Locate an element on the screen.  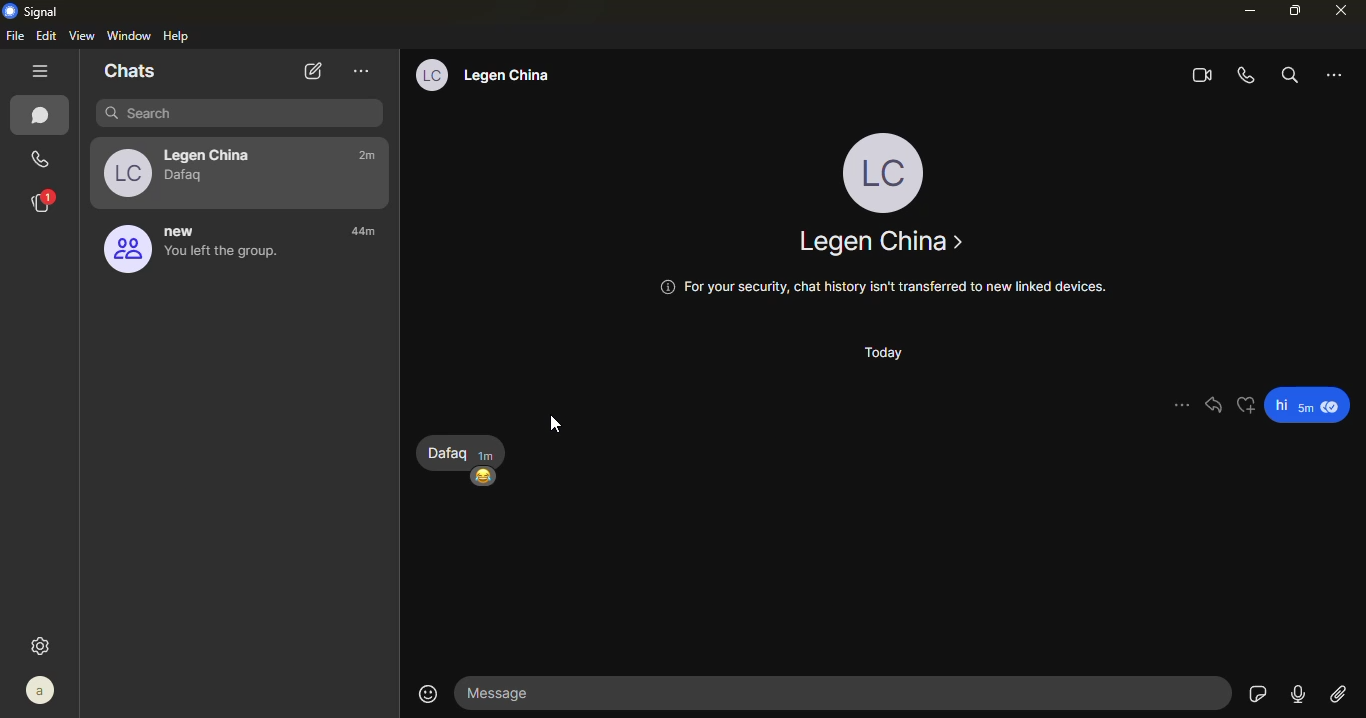
message- Hi 5m is located at coordinates (1311, 406).